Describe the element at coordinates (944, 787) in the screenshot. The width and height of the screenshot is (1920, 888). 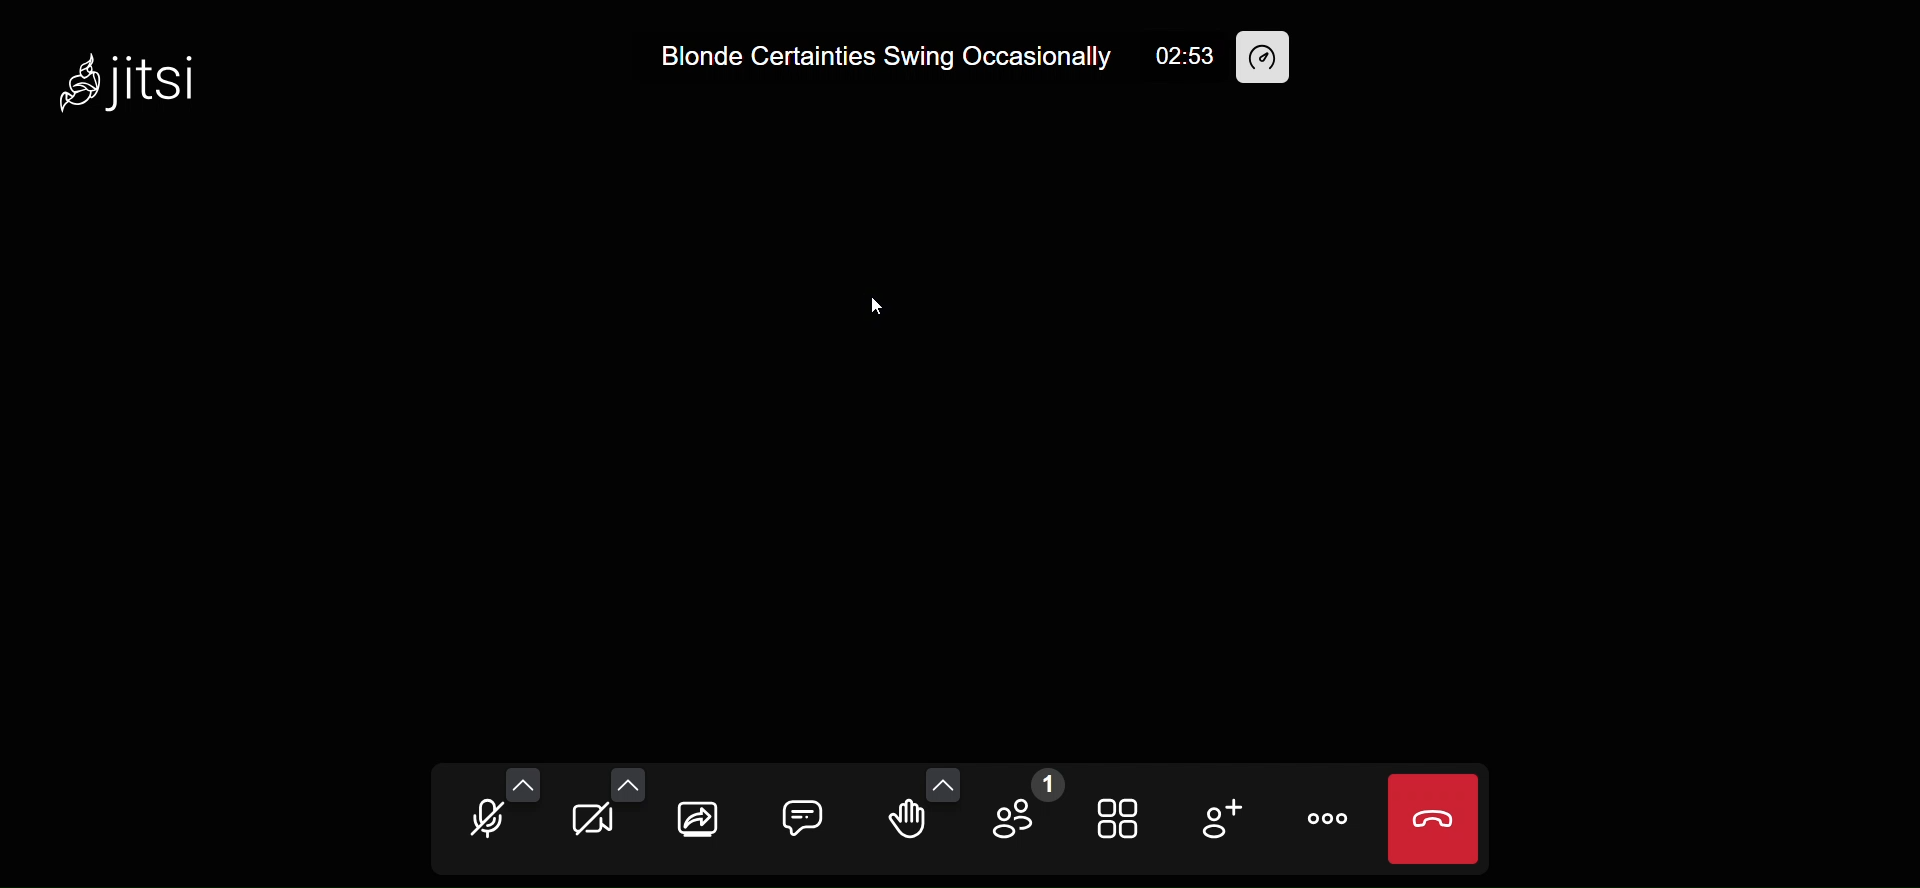
I see `more emoji` at that location.